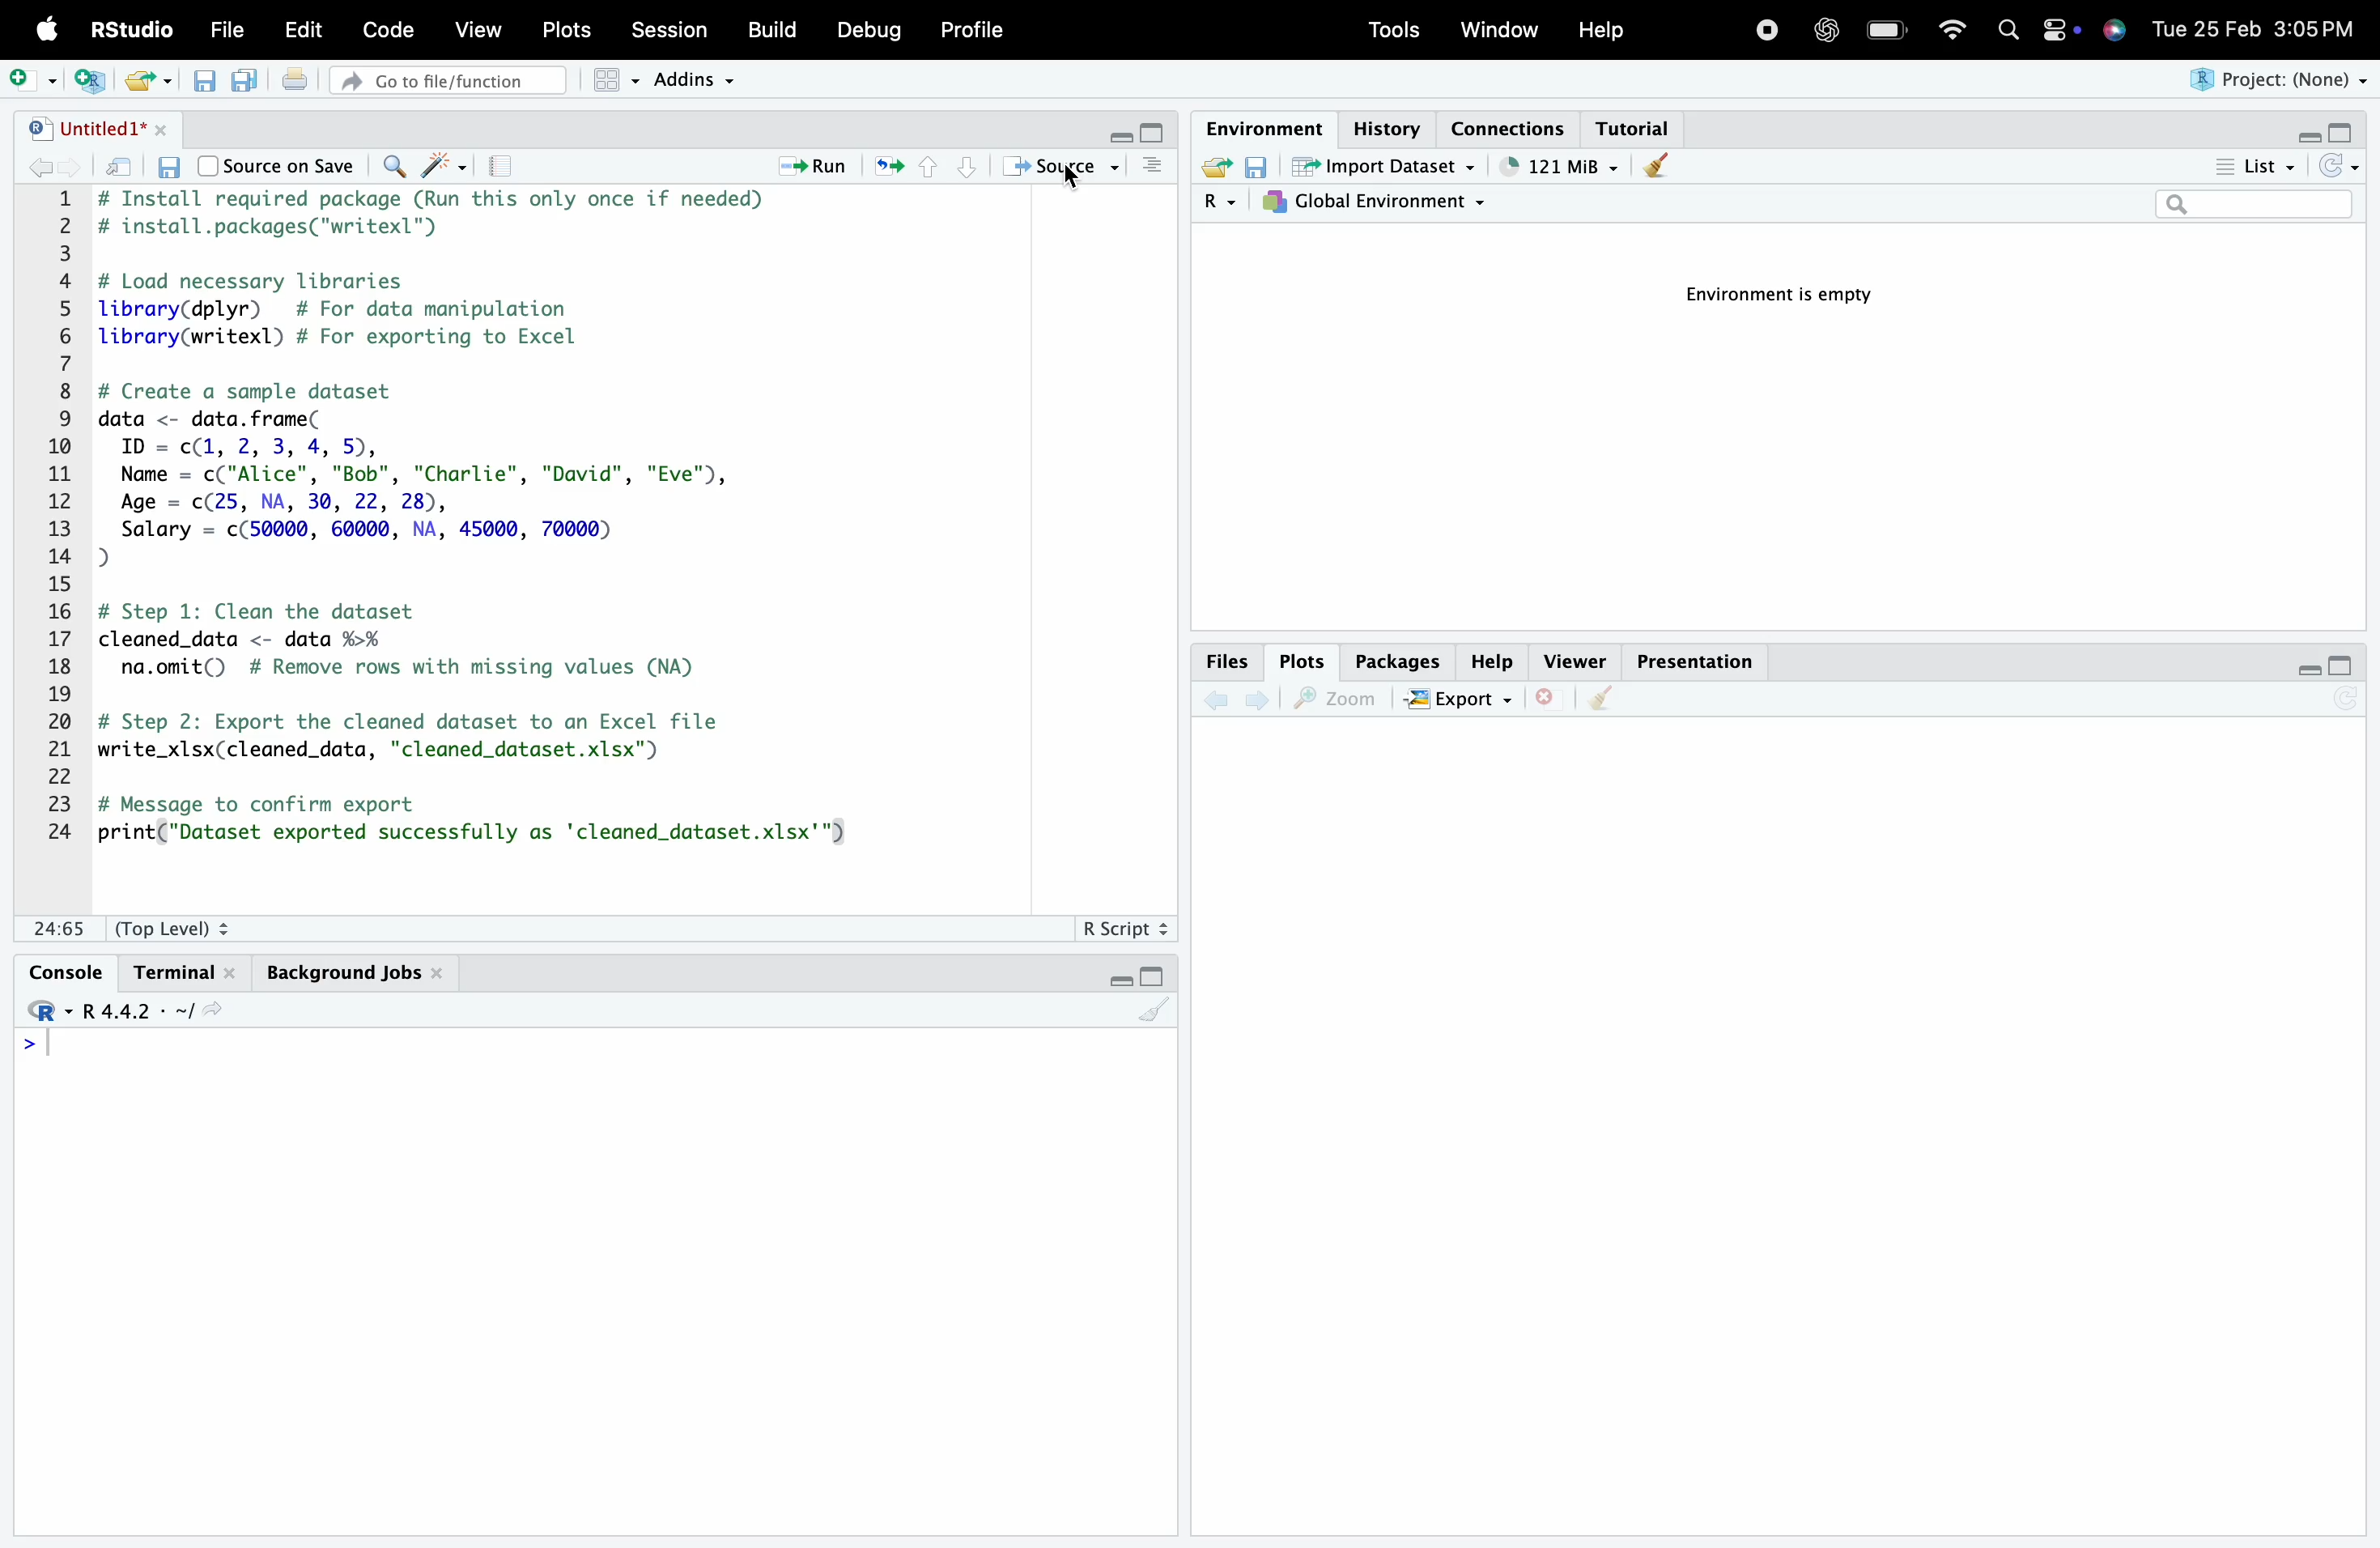  I want to click on Tools, so click(1396, 32).